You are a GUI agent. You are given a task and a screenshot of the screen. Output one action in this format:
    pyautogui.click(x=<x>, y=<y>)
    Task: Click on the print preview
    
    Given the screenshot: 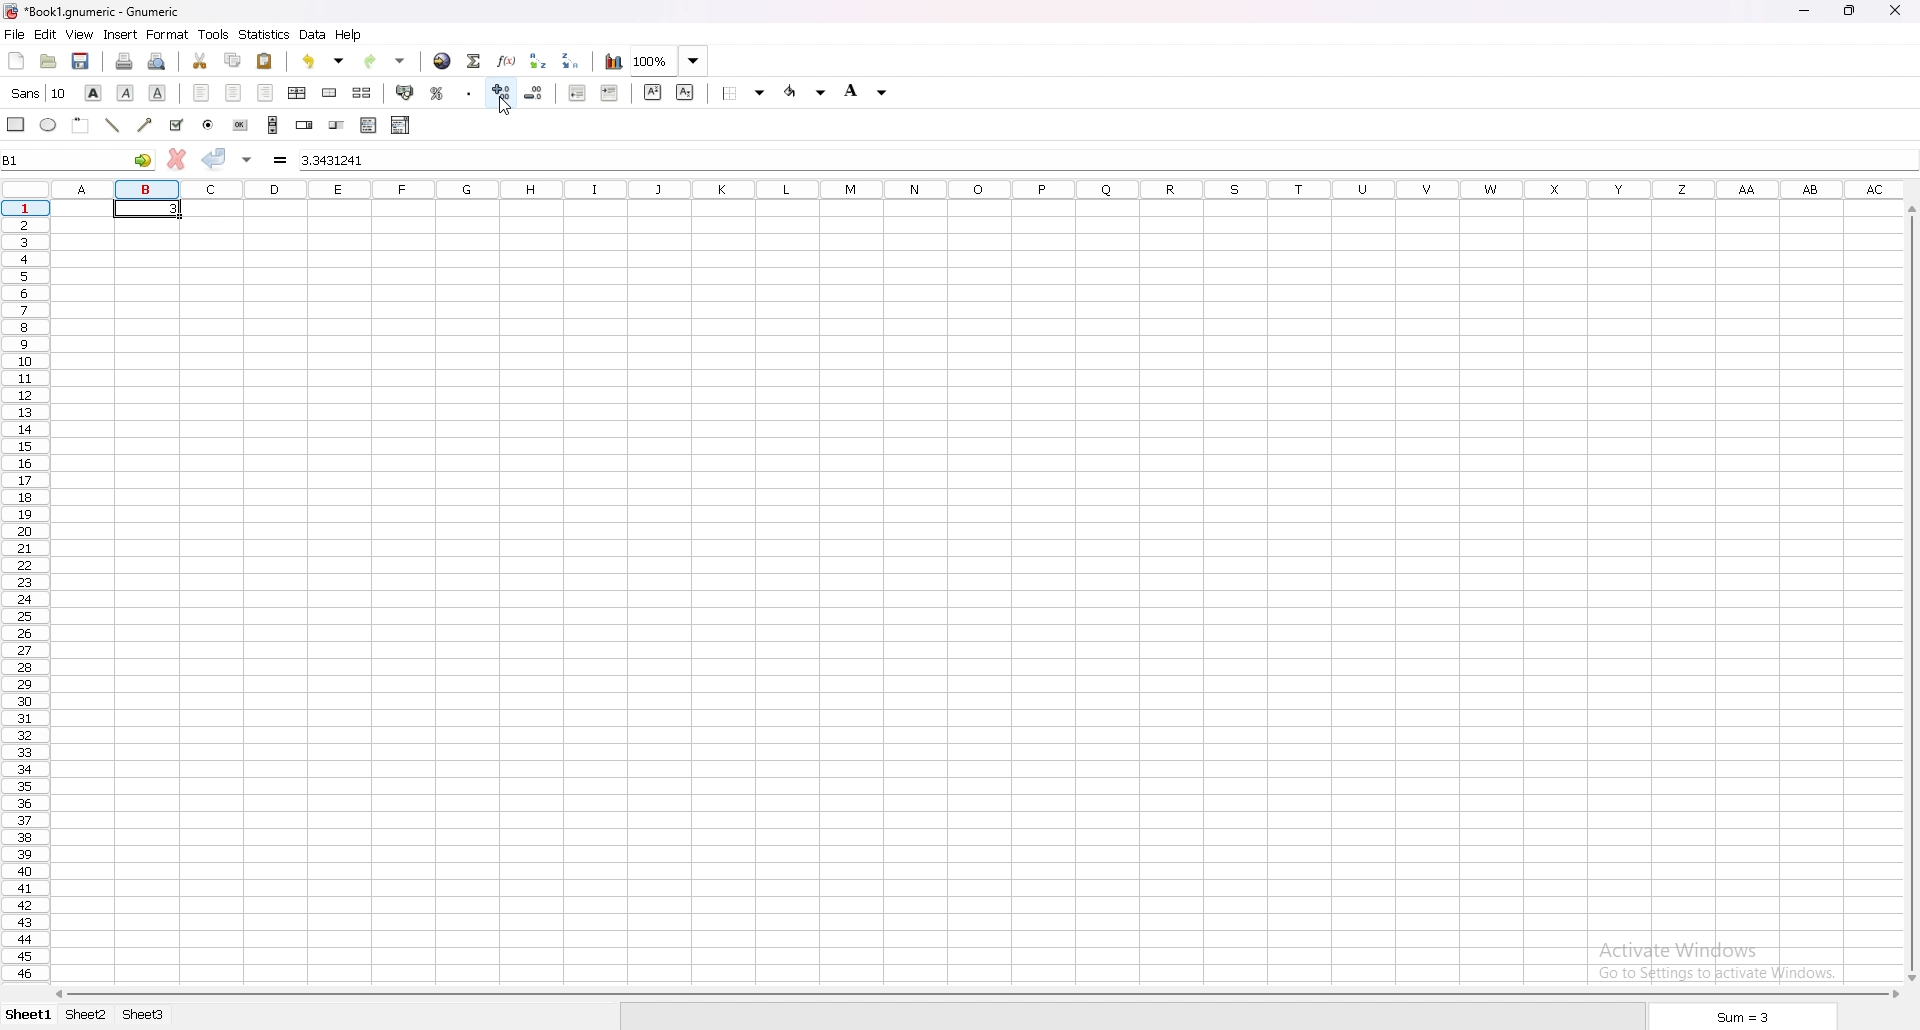 What is the action you would take?
    pyautogui.click(x=157, y=61)
    